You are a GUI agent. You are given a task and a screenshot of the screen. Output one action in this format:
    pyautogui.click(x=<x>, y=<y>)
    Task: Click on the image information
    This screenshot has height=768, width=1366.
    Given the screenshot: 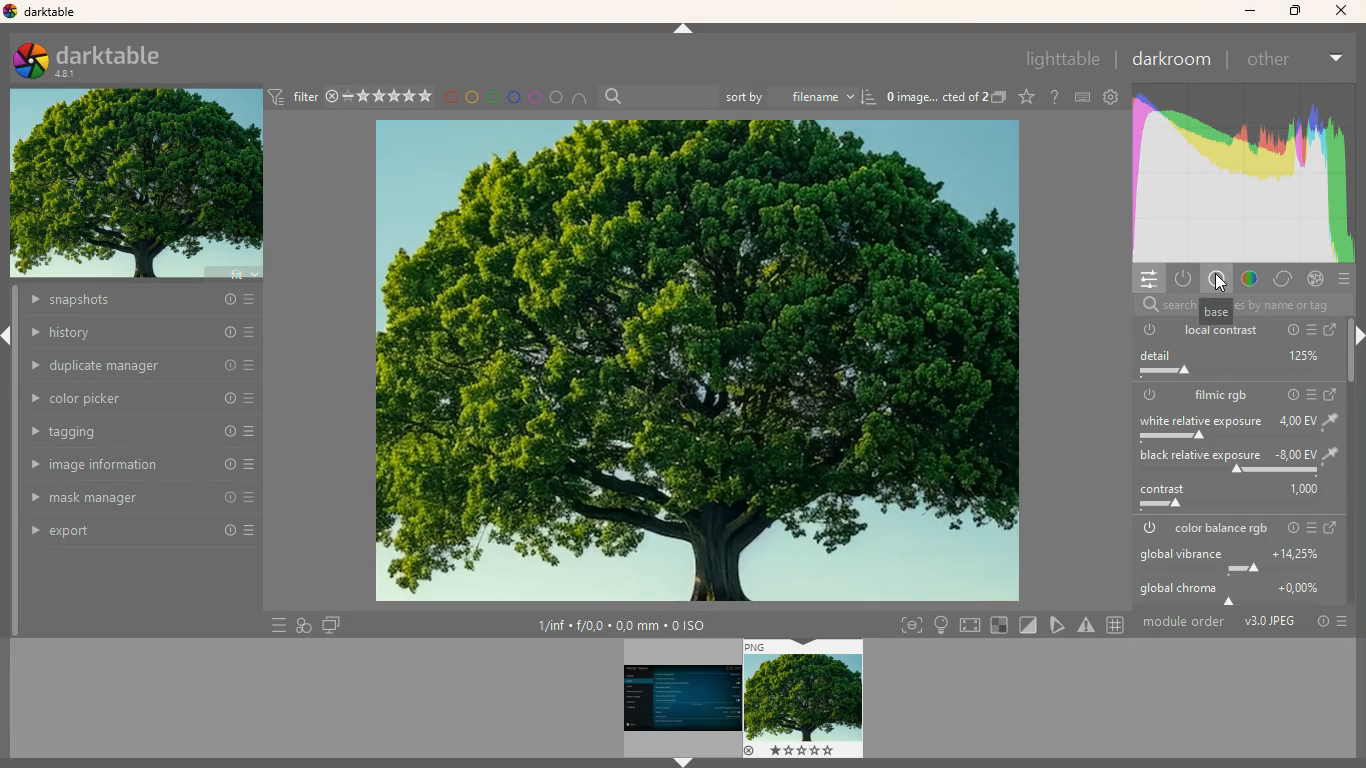 What is the action you would take?
    pyautogui.click(x=622, y=625)
    